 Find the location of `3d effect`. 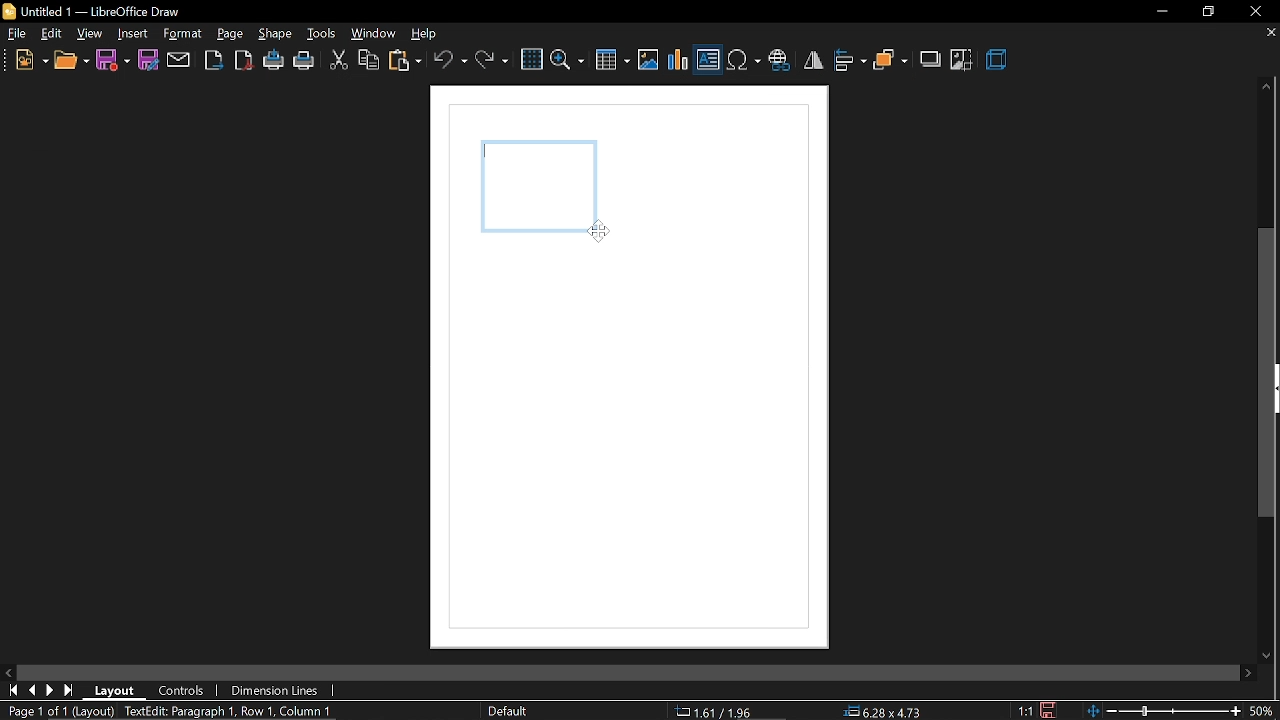

3d effect is located at coordinates (999, 61).